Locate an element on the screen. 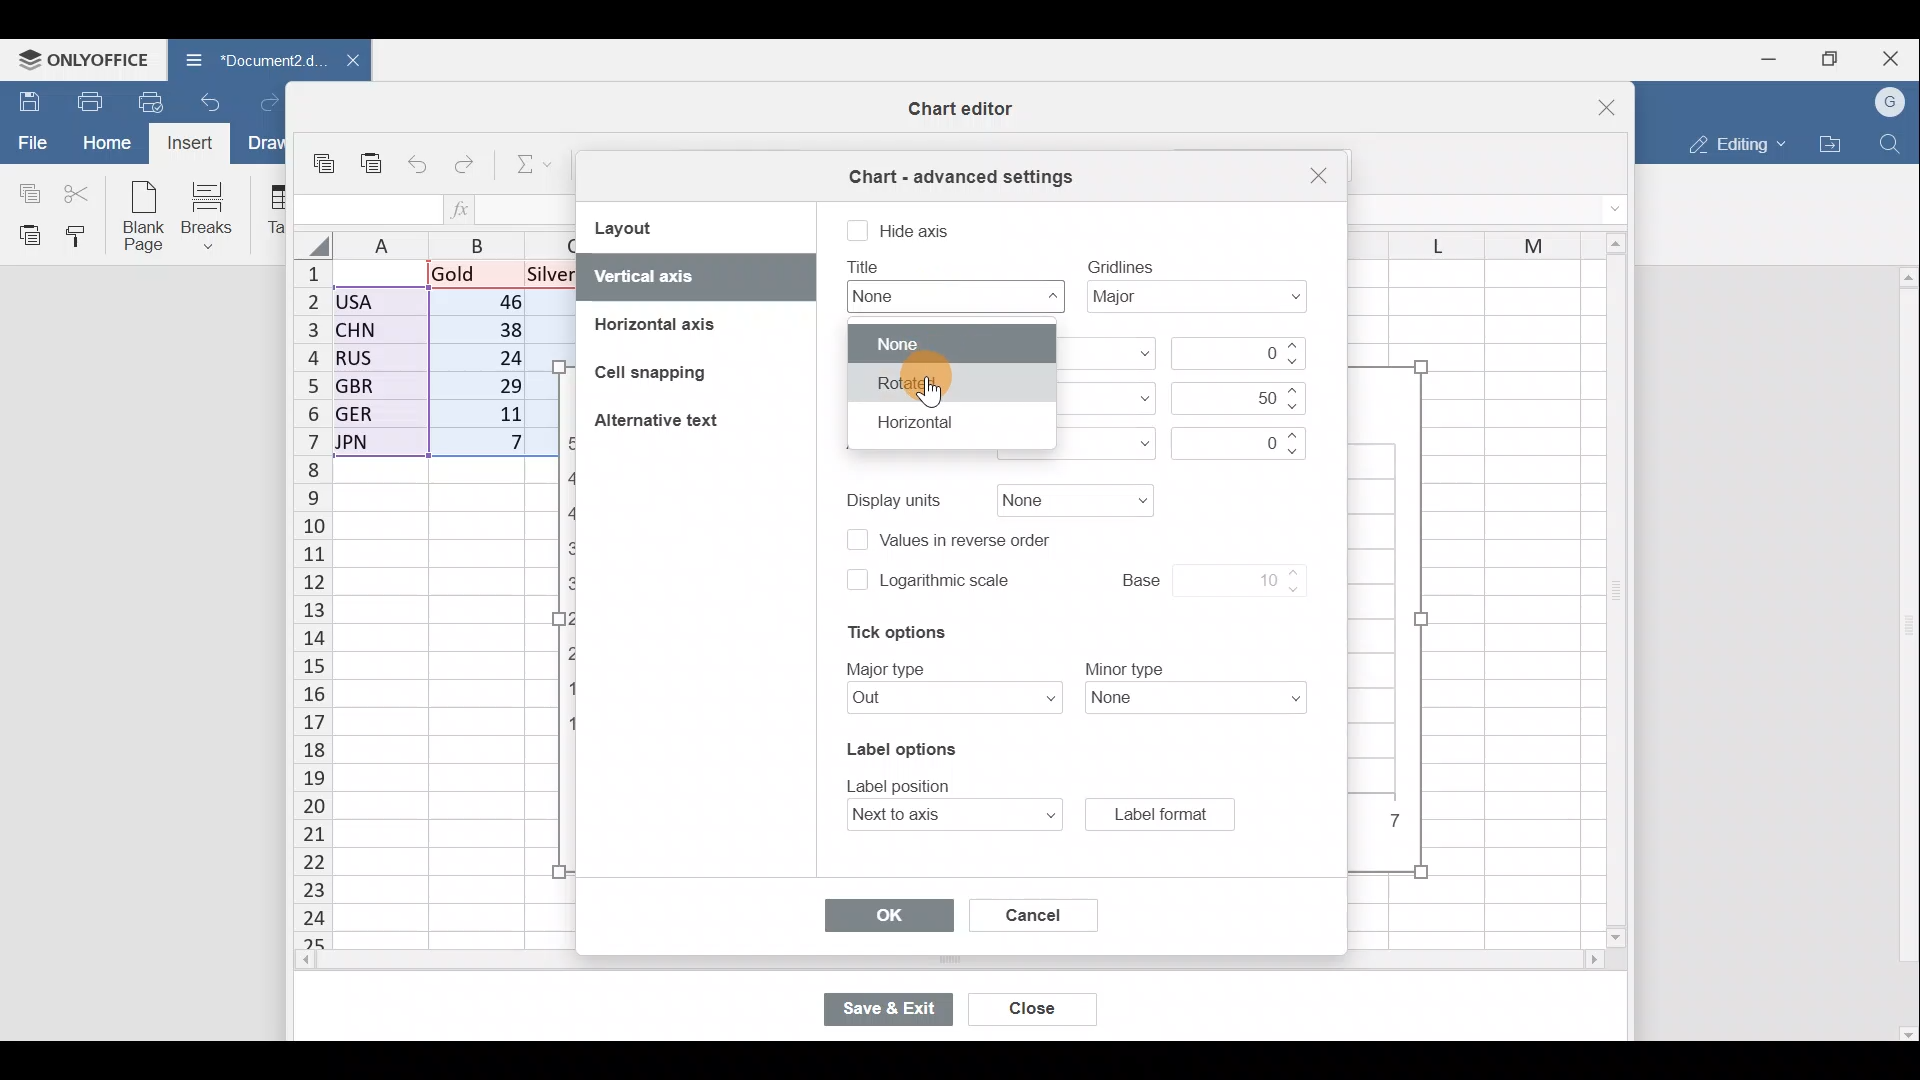 The height and width of the screenshot is (1080, 1920). OK is located at coordinates (887, 918).